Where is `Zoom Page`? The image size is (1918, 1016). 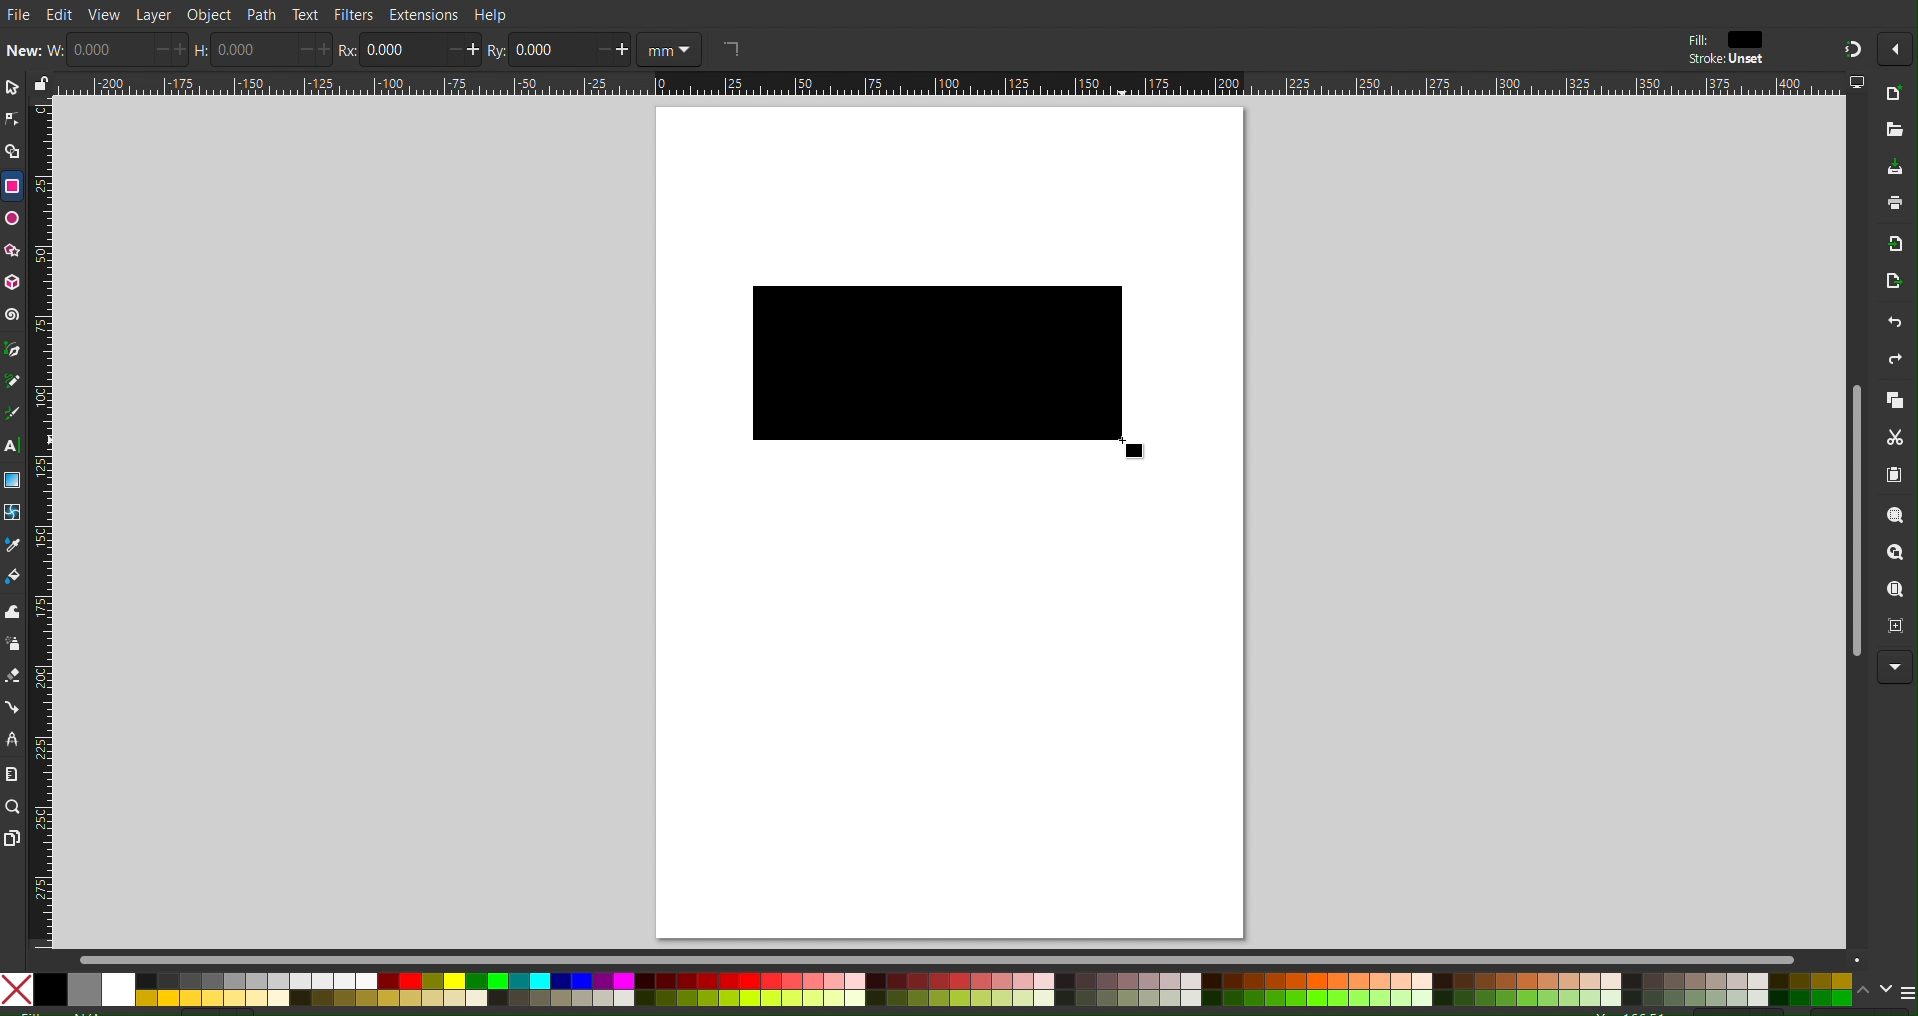 Zoom Page is located at coordinates (1896, 592).